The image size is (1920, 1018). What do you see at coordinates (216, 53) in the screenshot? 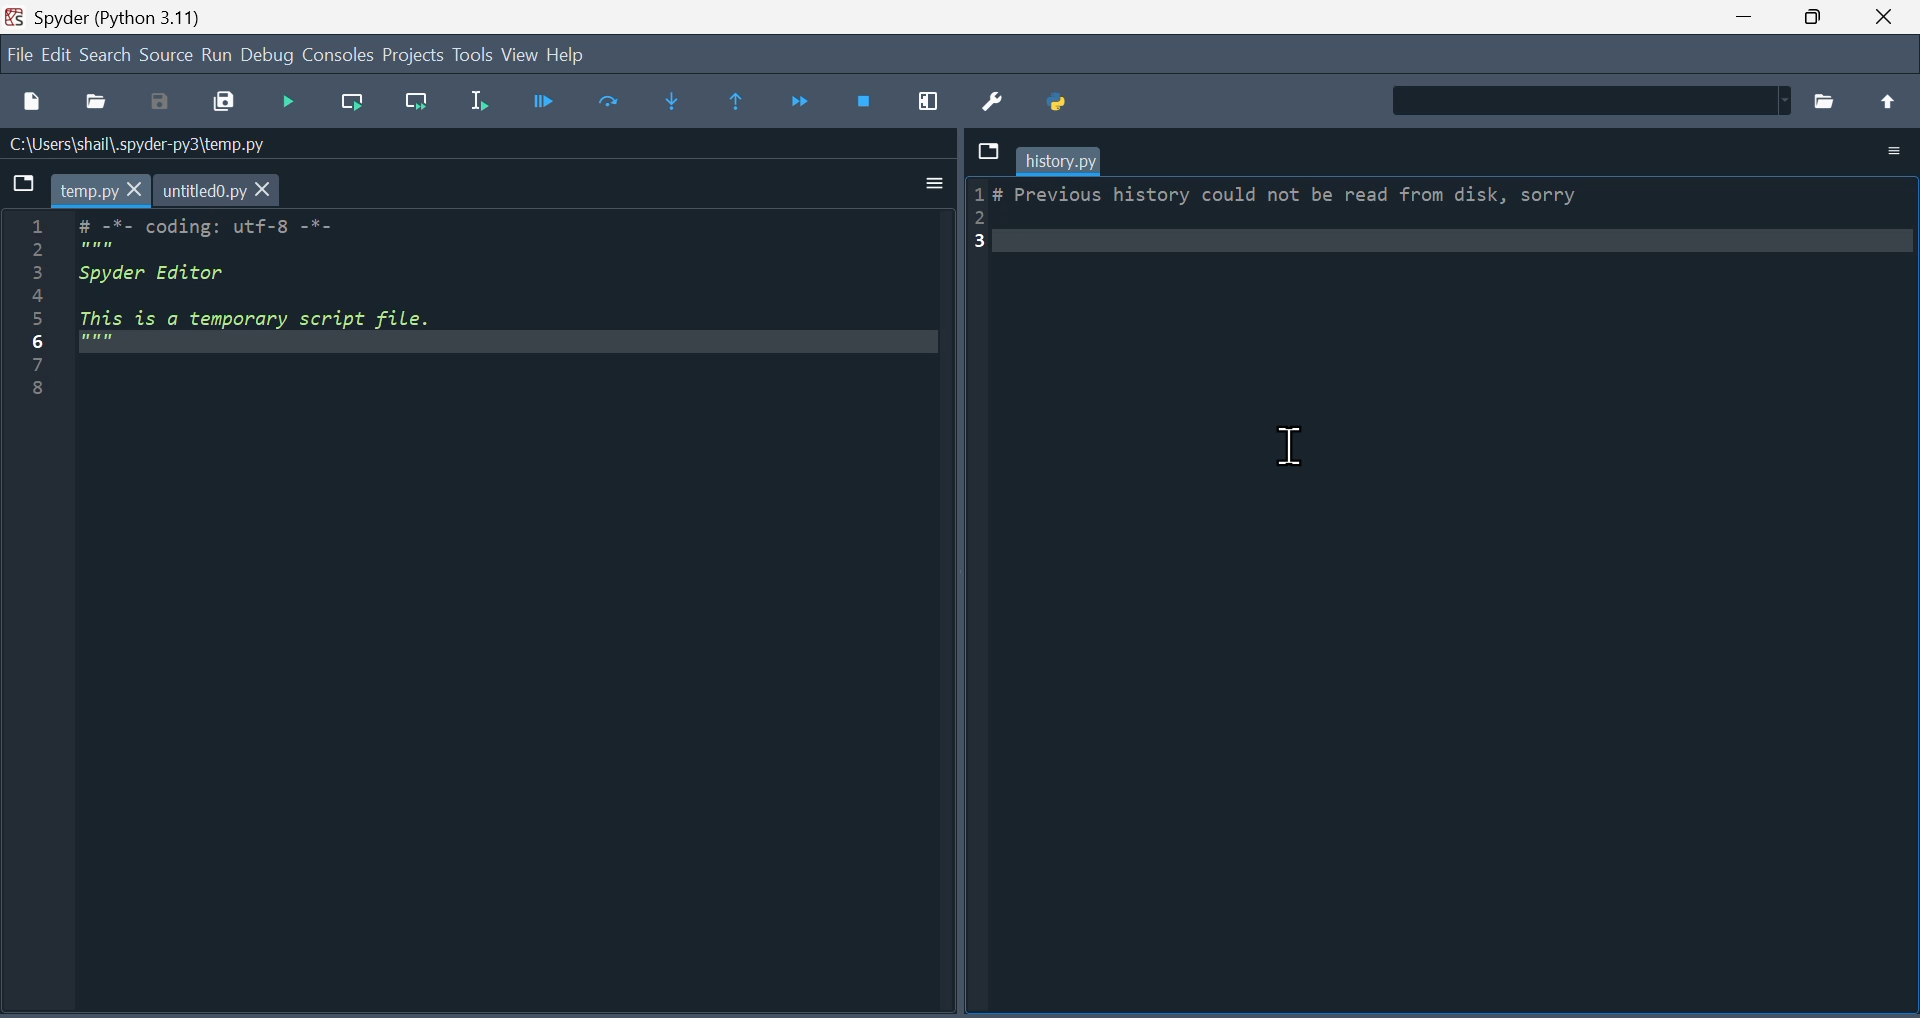
I see `run` at bounding box center [216, 53].